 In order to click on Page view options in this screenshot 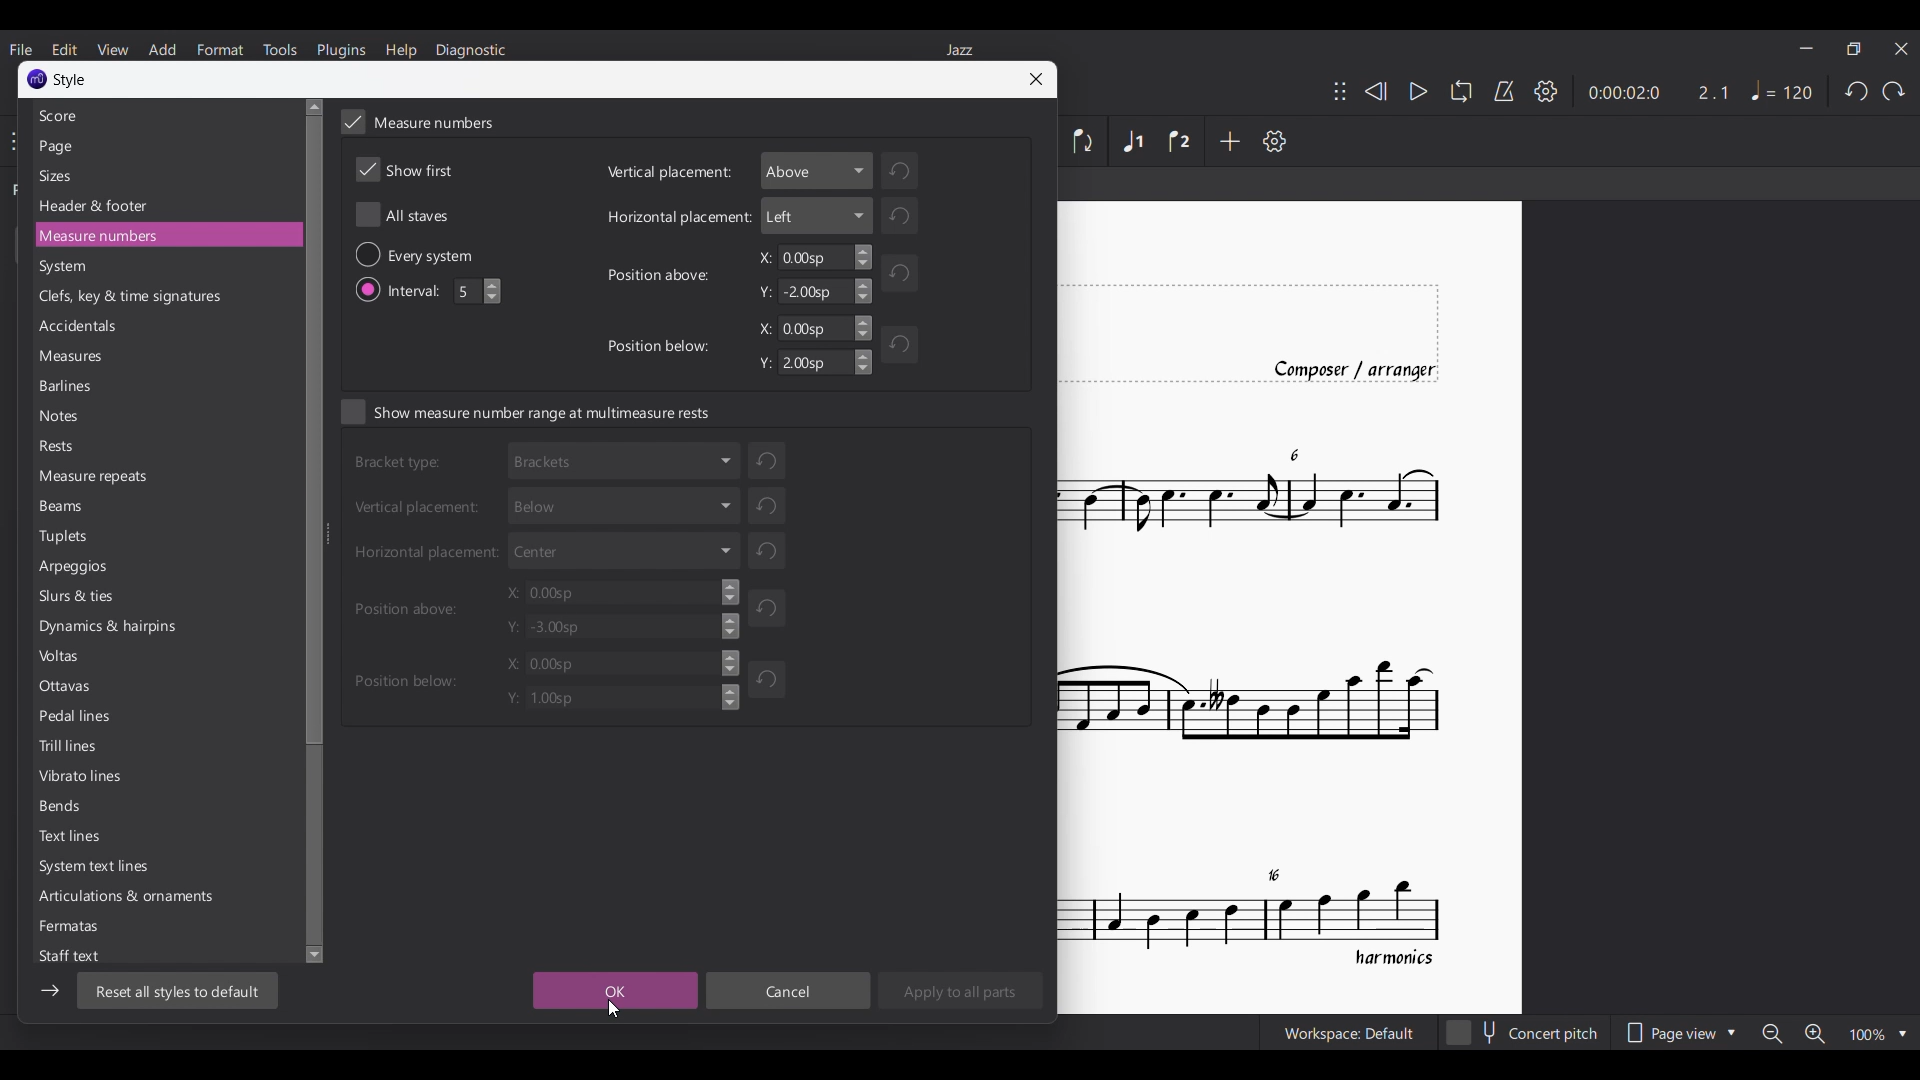, I will do `click(1680, 1032)`.